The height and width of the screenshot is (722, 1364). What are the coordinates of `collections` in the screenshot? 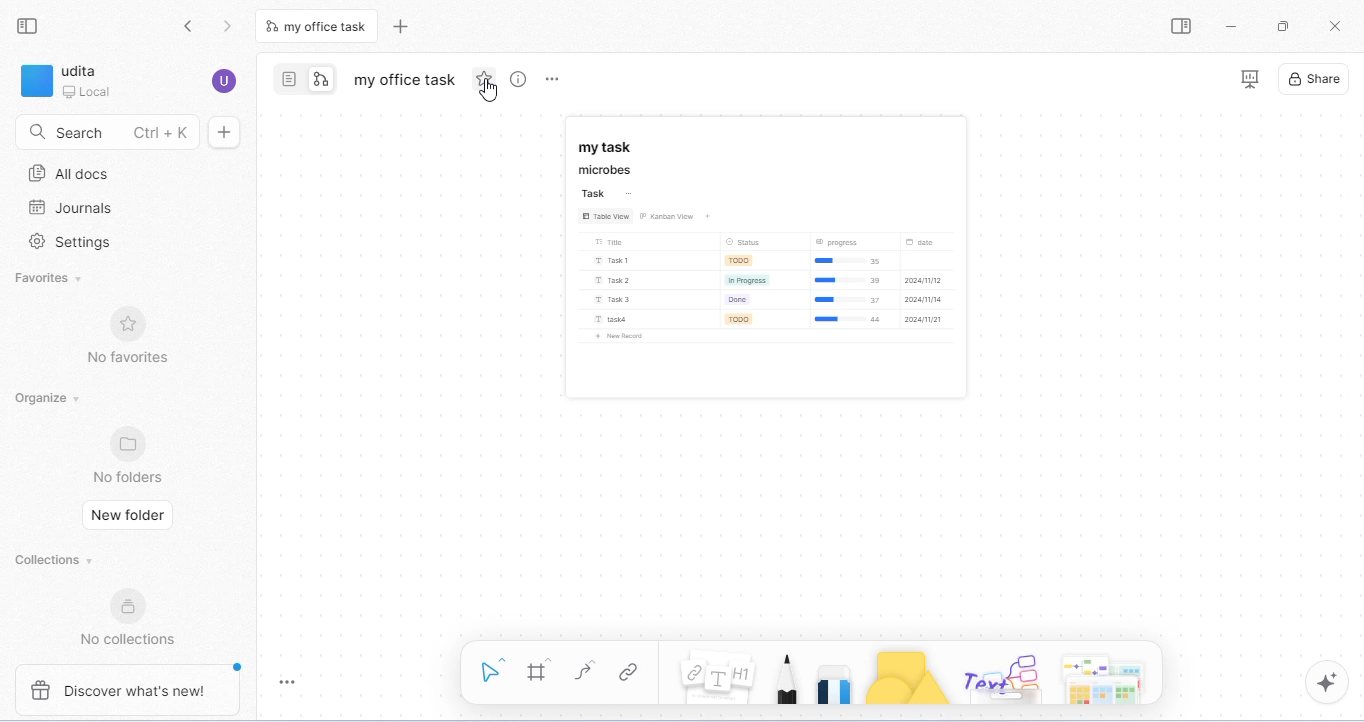 It's located at (51, 561).